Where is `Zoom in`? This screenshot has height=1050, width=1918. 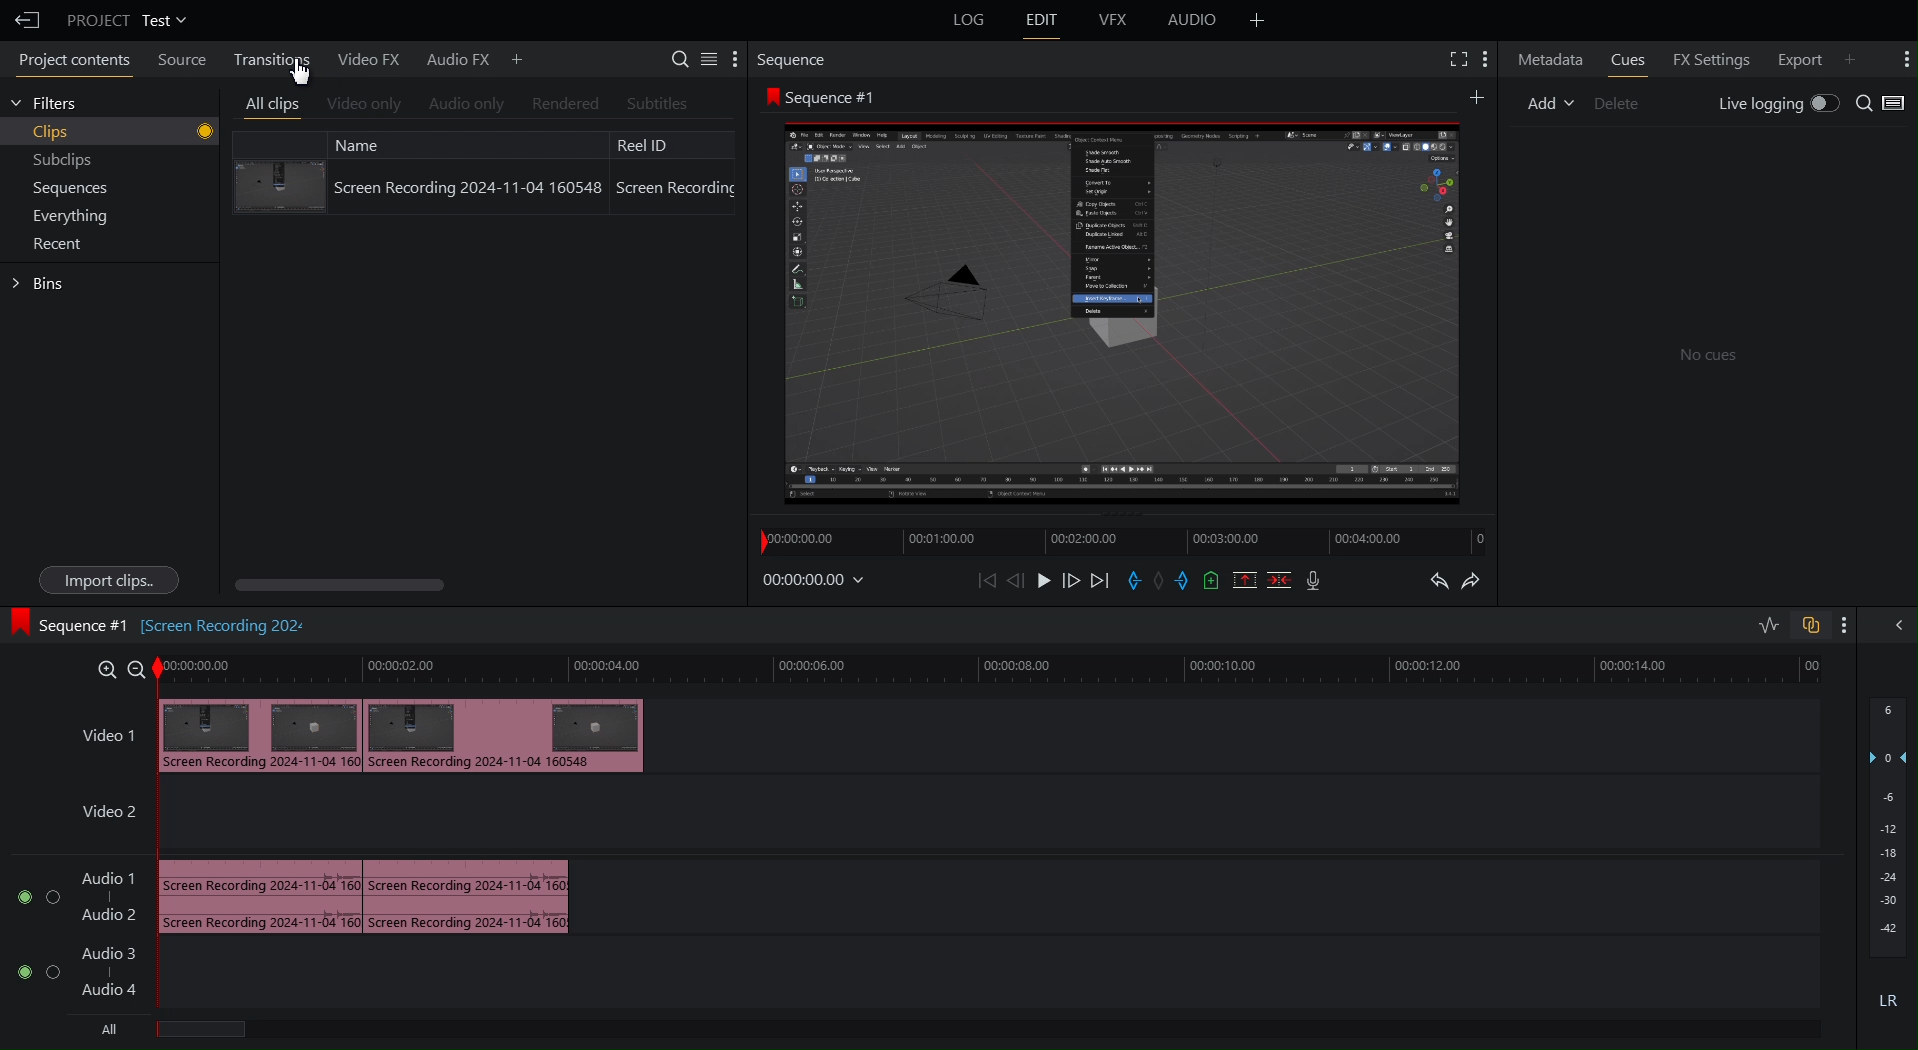
Zoom in is located at coordinates (101, 668).